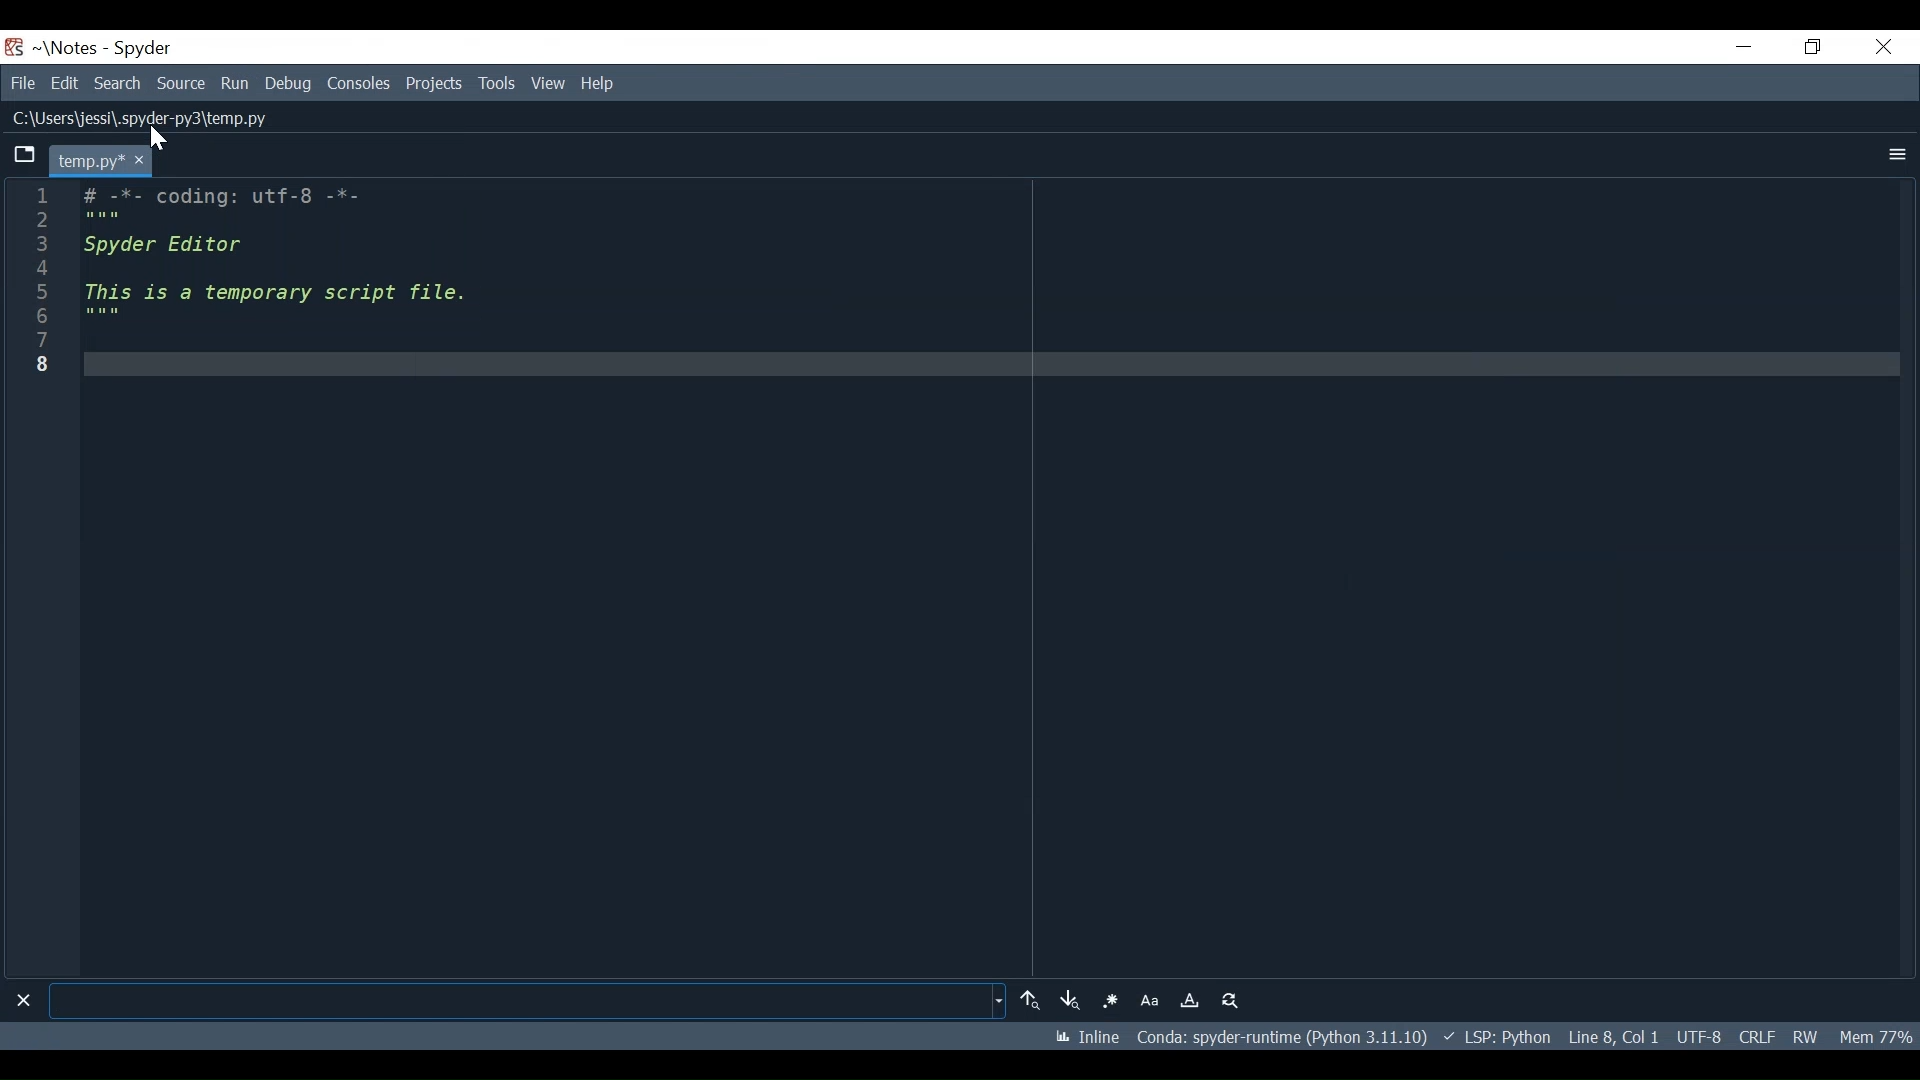  I want to click on Language, so click(1506, 1038).